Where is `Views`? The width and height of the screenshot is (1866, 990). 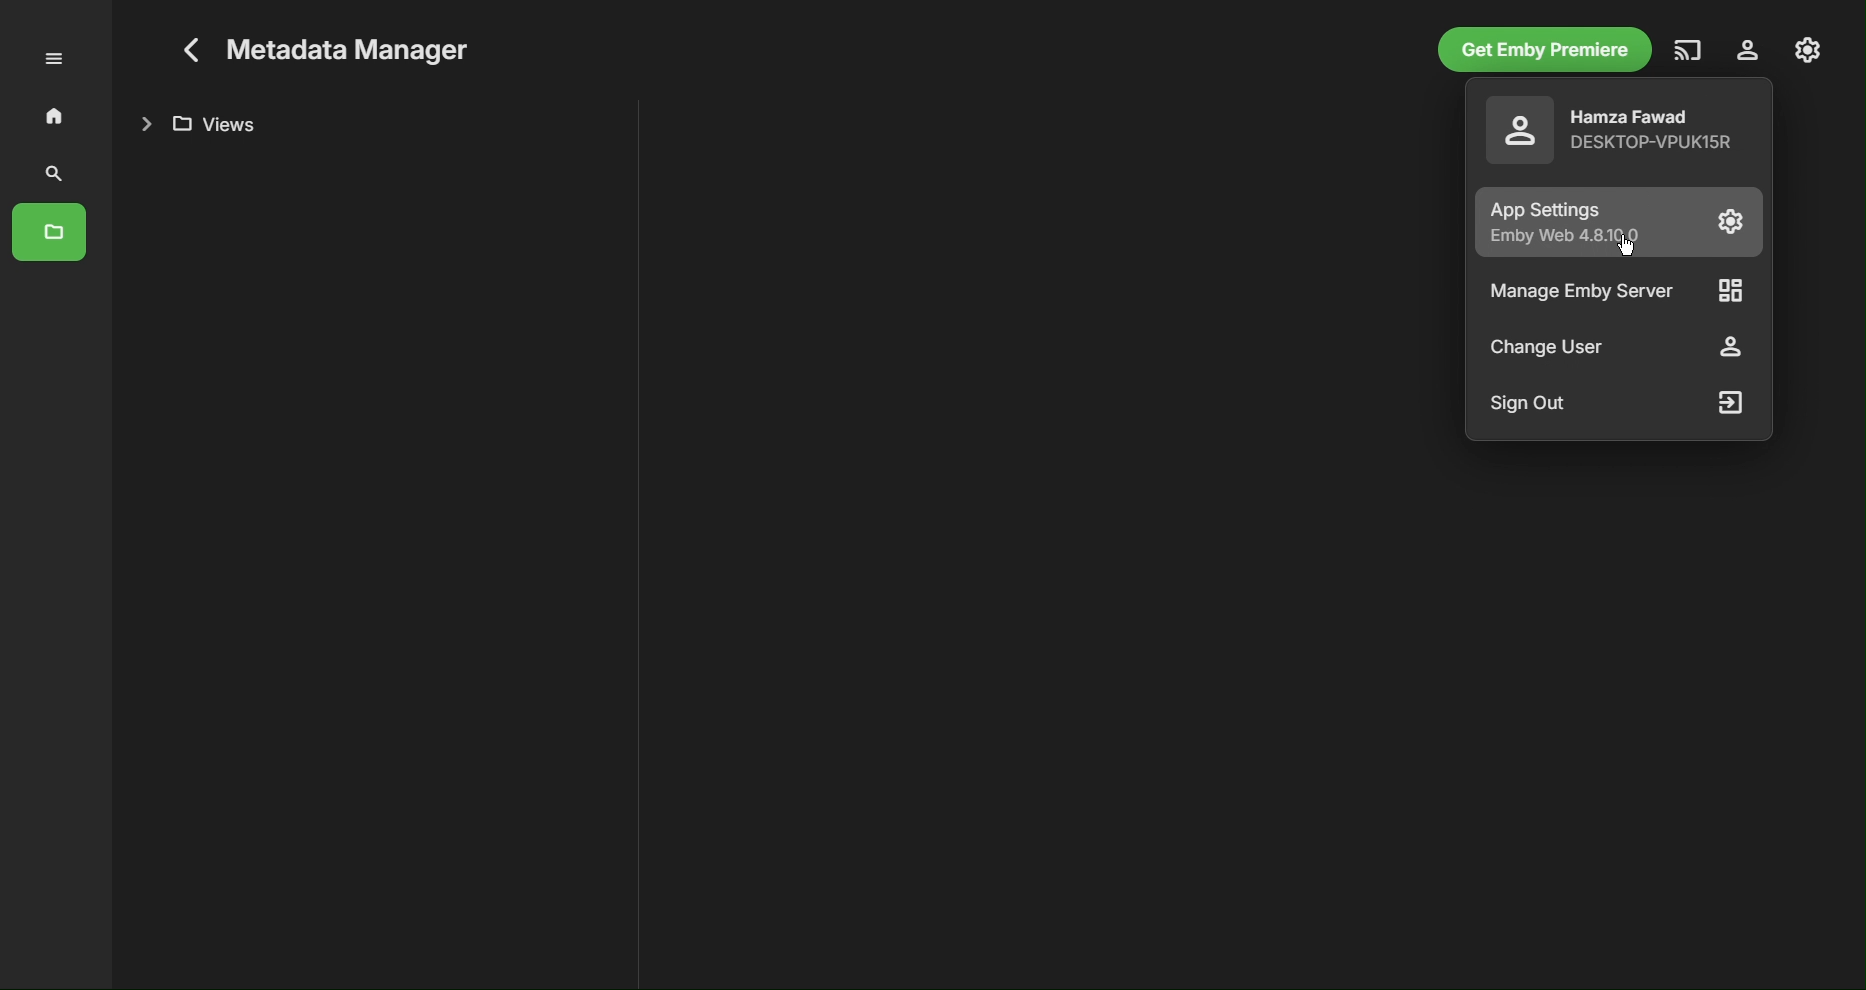 Views is located at coordinates (207, 122).